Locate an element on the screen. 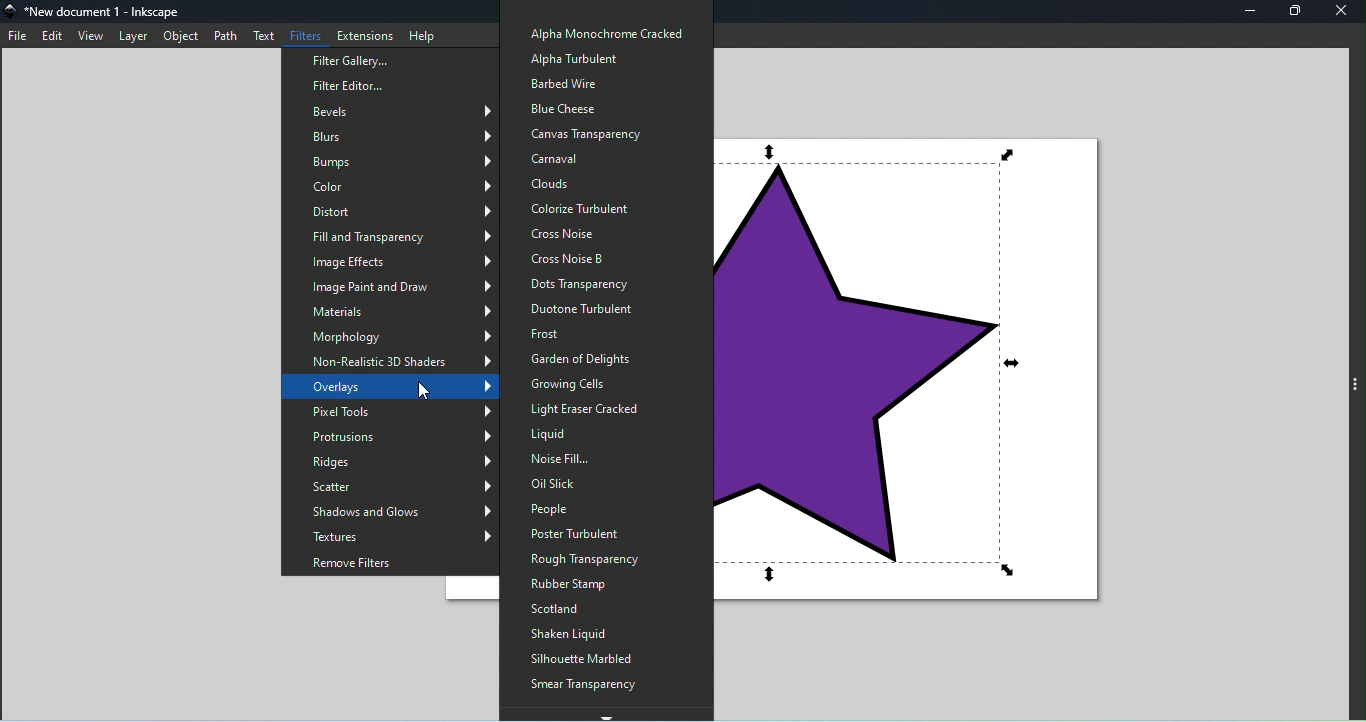 The image size is (1366, 722). Smear transparency is located at coordinates (587, 686).